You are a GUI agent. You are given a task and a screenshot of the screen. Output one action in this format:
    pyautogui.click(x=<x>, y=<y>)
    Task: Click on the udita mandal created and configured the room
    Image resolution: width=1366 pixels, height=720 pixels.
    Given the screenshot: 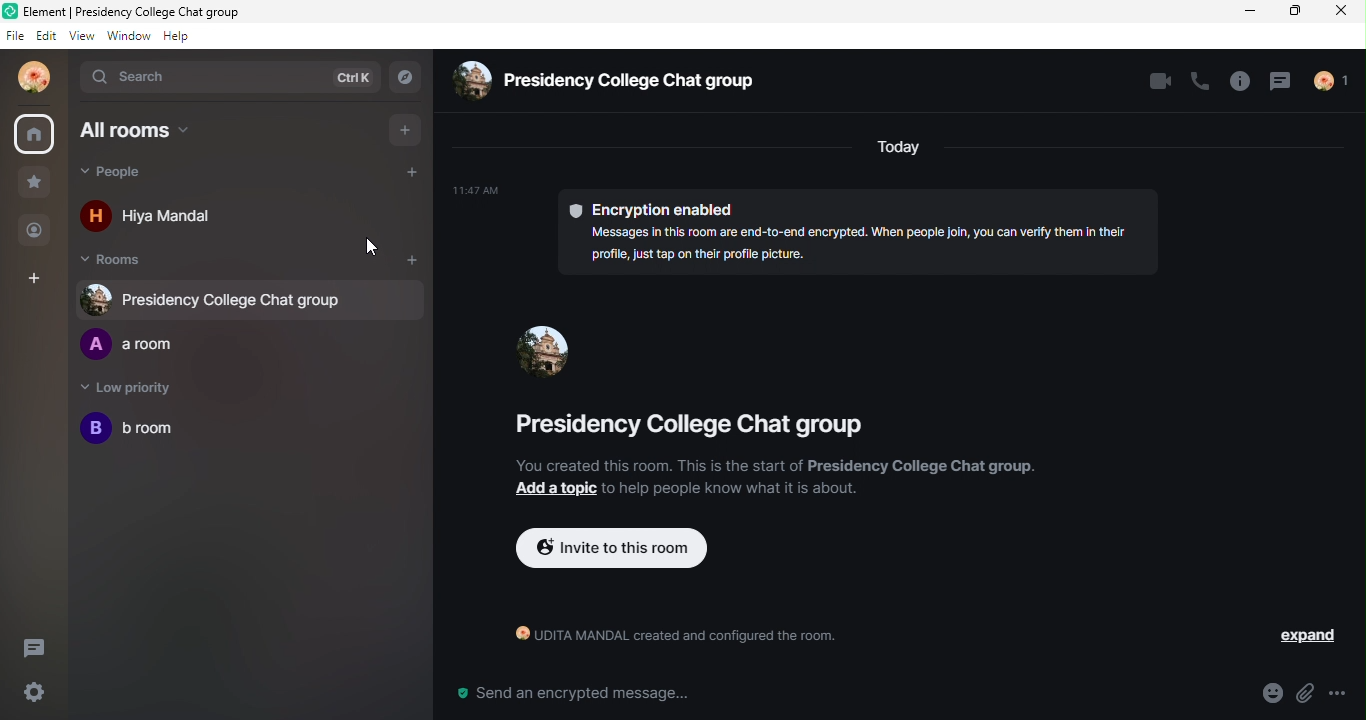 What is the action you would take?
    pyautogui.click(x=666, y=639)
    